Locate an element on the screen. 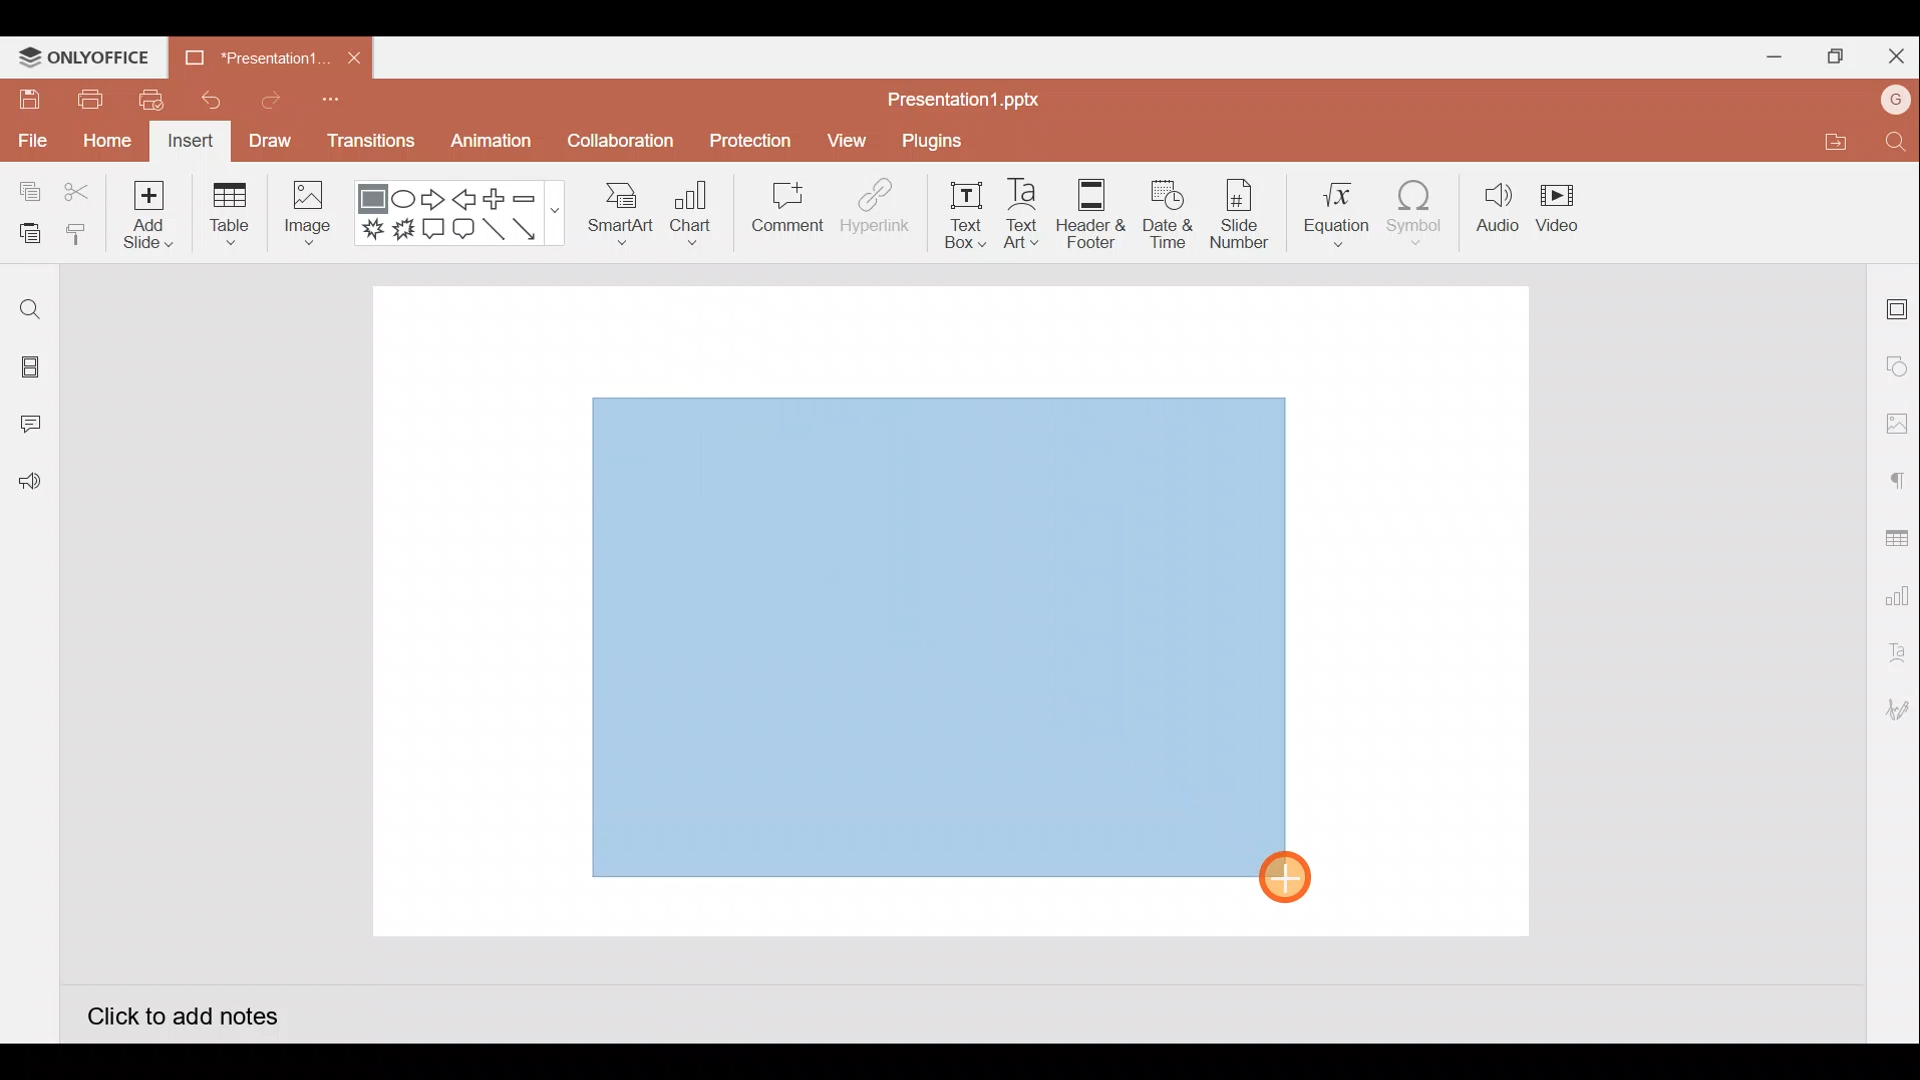  Explosion 2 is located at coordinates (403, 230).